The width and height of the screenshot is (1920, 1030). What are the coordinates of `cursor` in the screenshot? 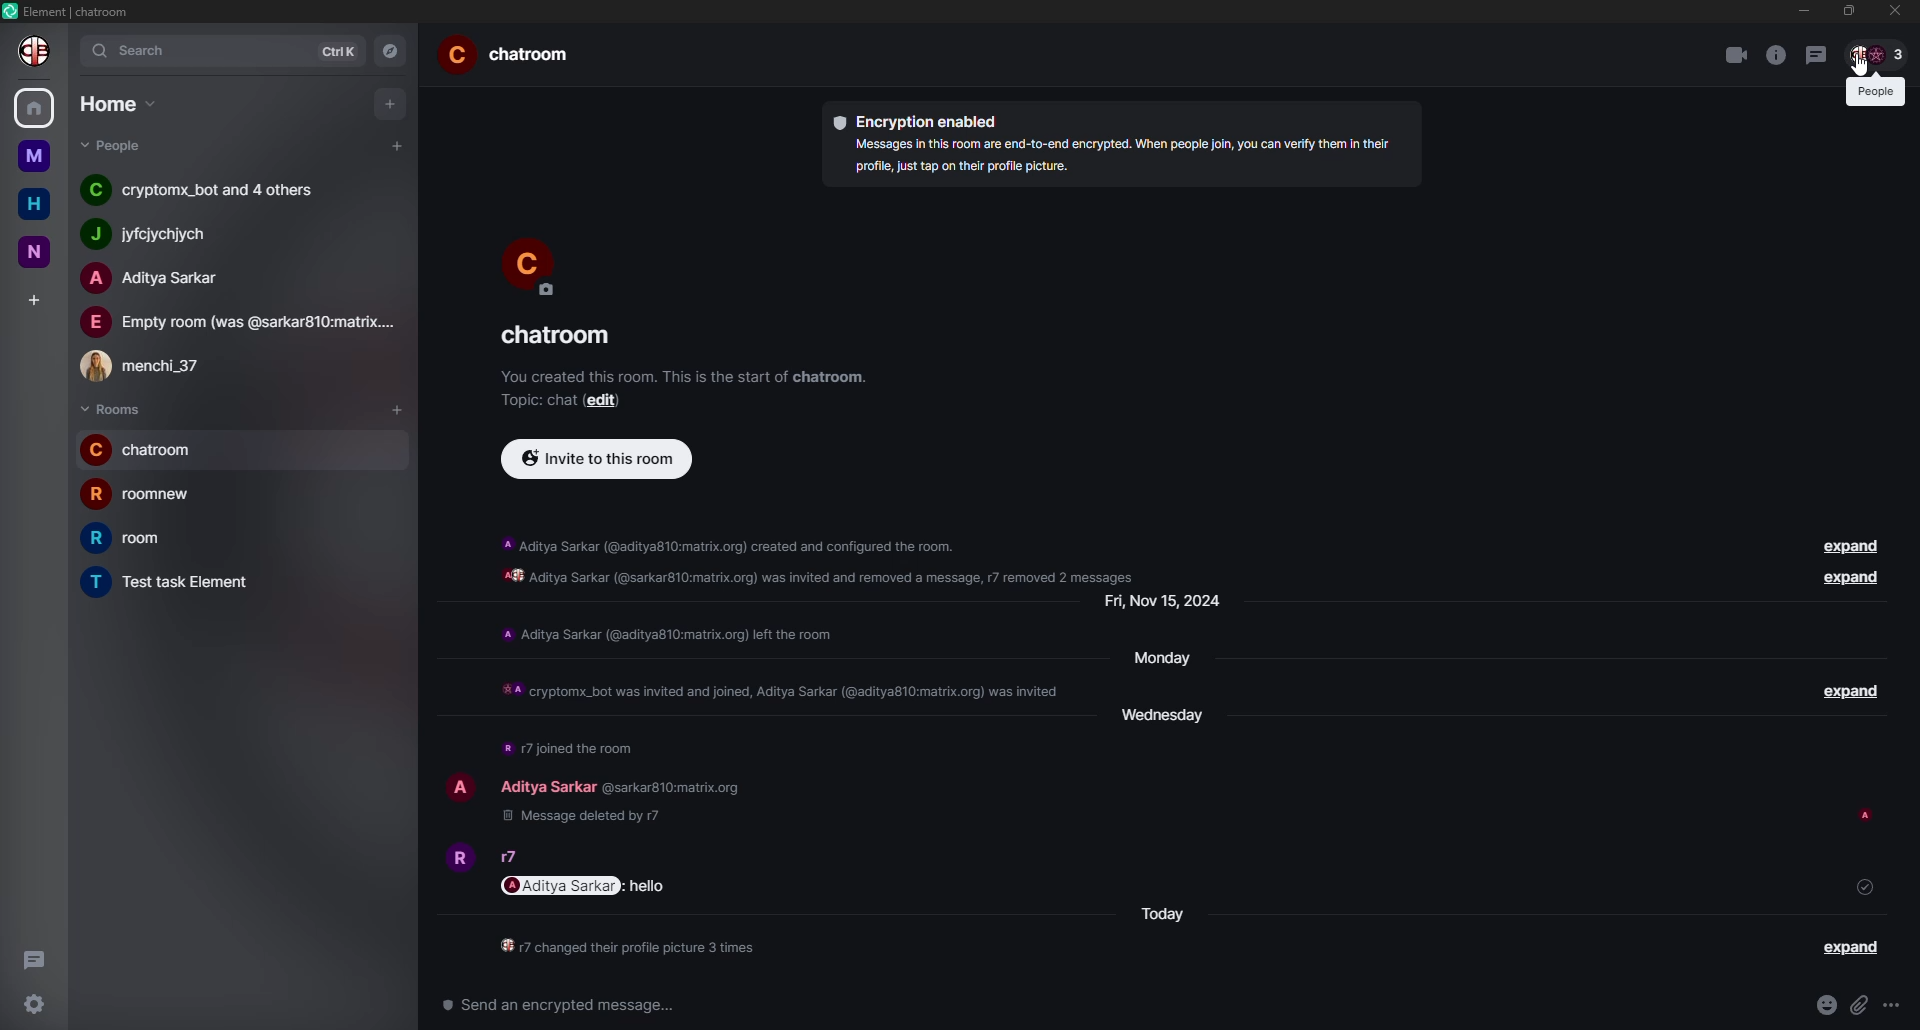 It's located at (1862, 63).